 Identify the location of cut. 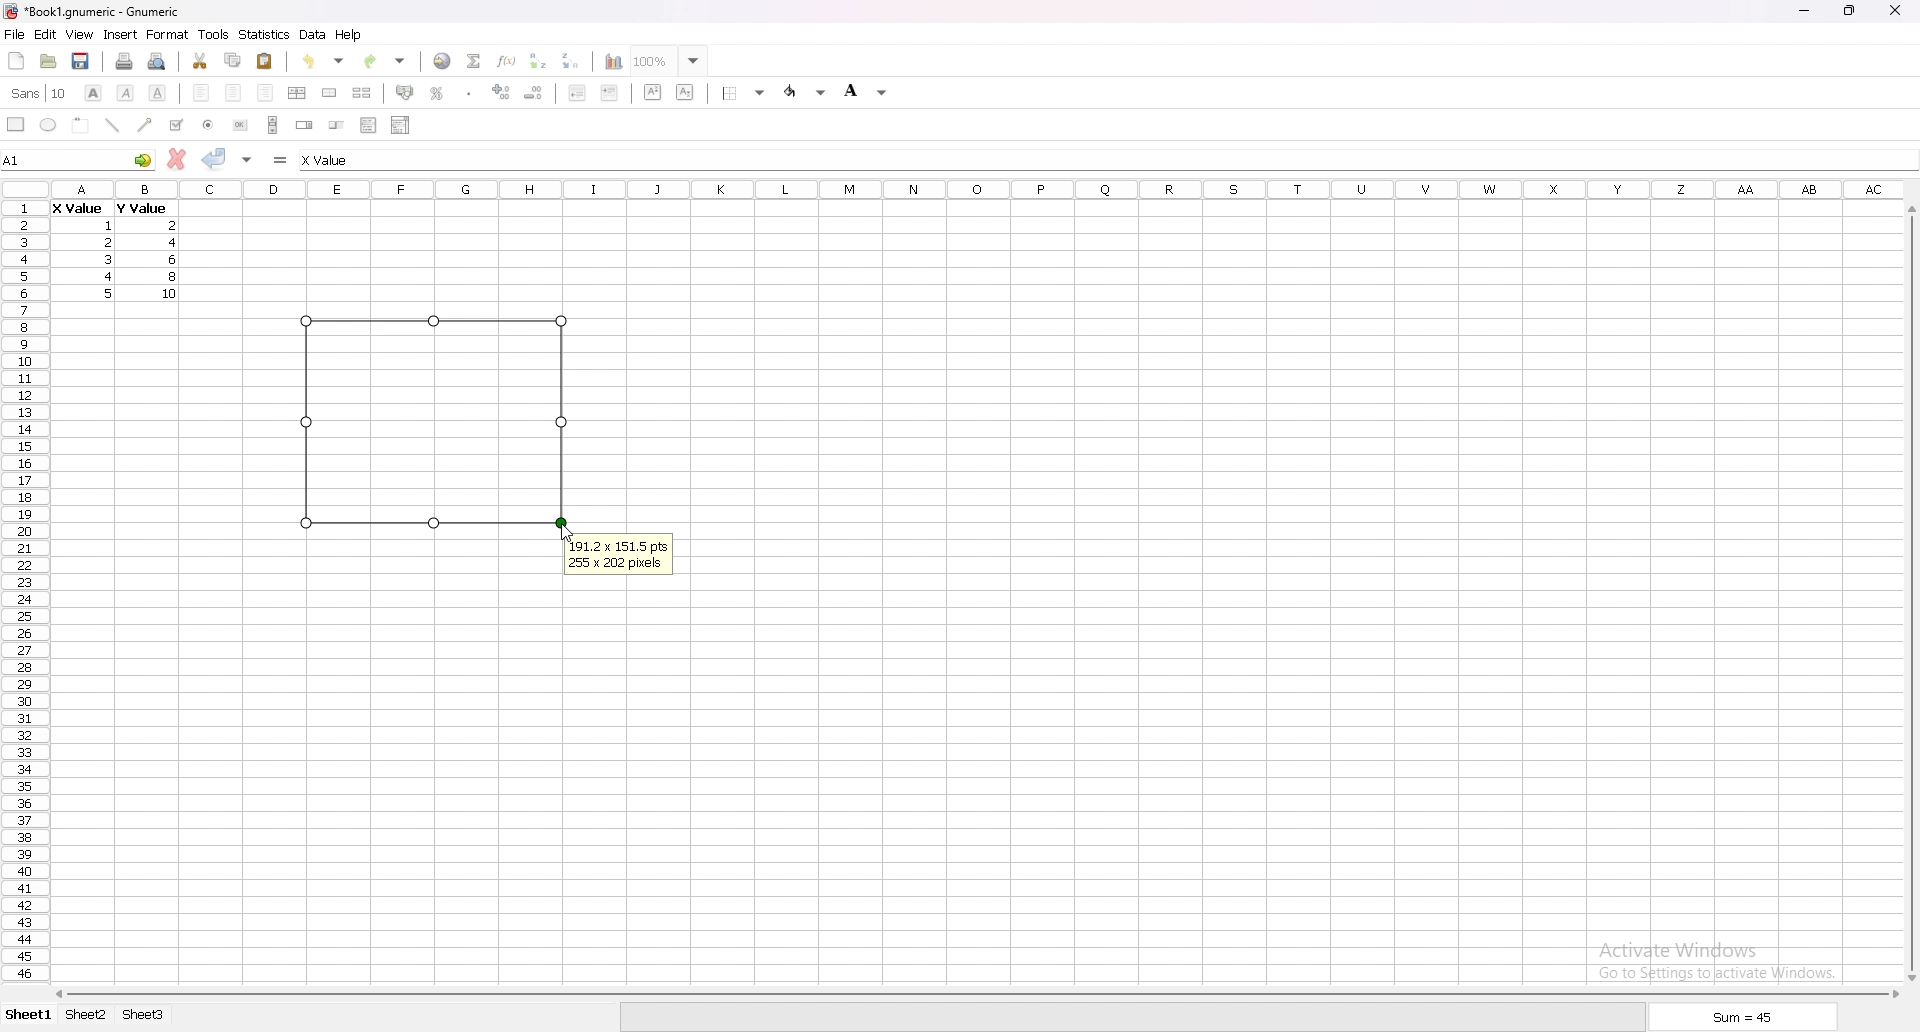
(201, 60).